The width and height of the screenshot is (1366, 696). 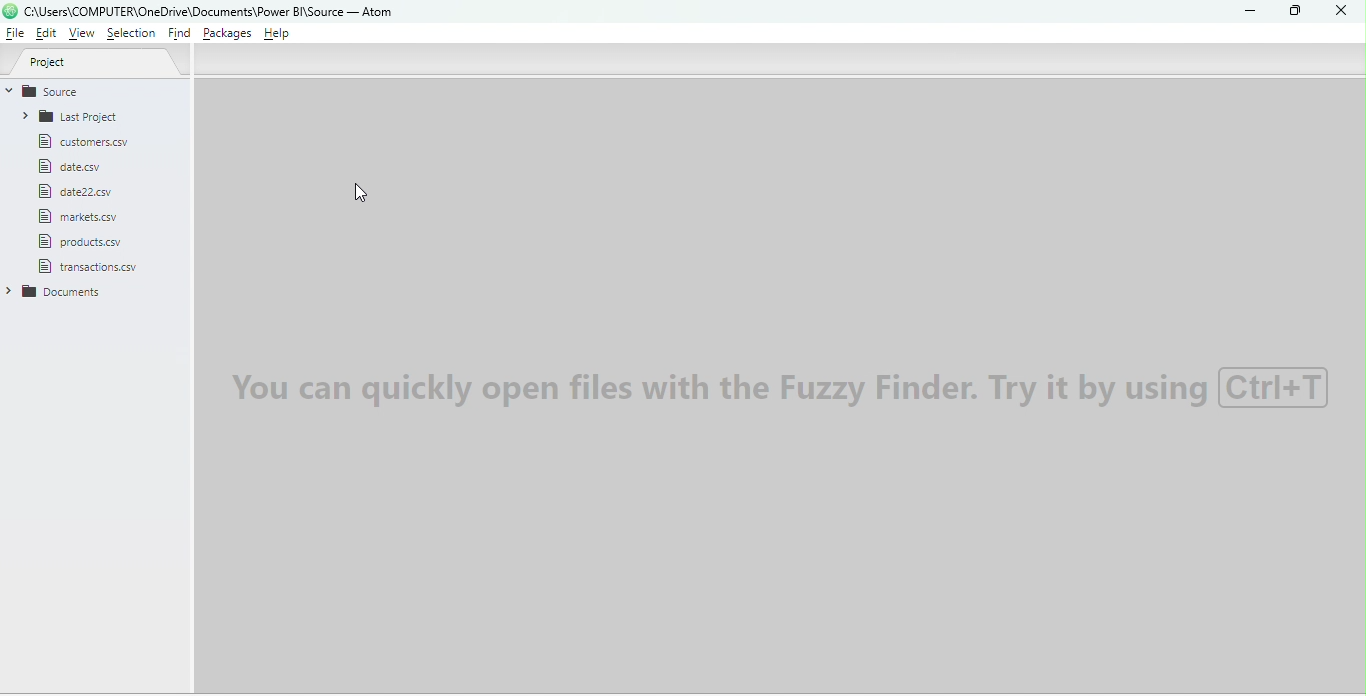 I want to click on Watermark, so click(x=779, y=401).